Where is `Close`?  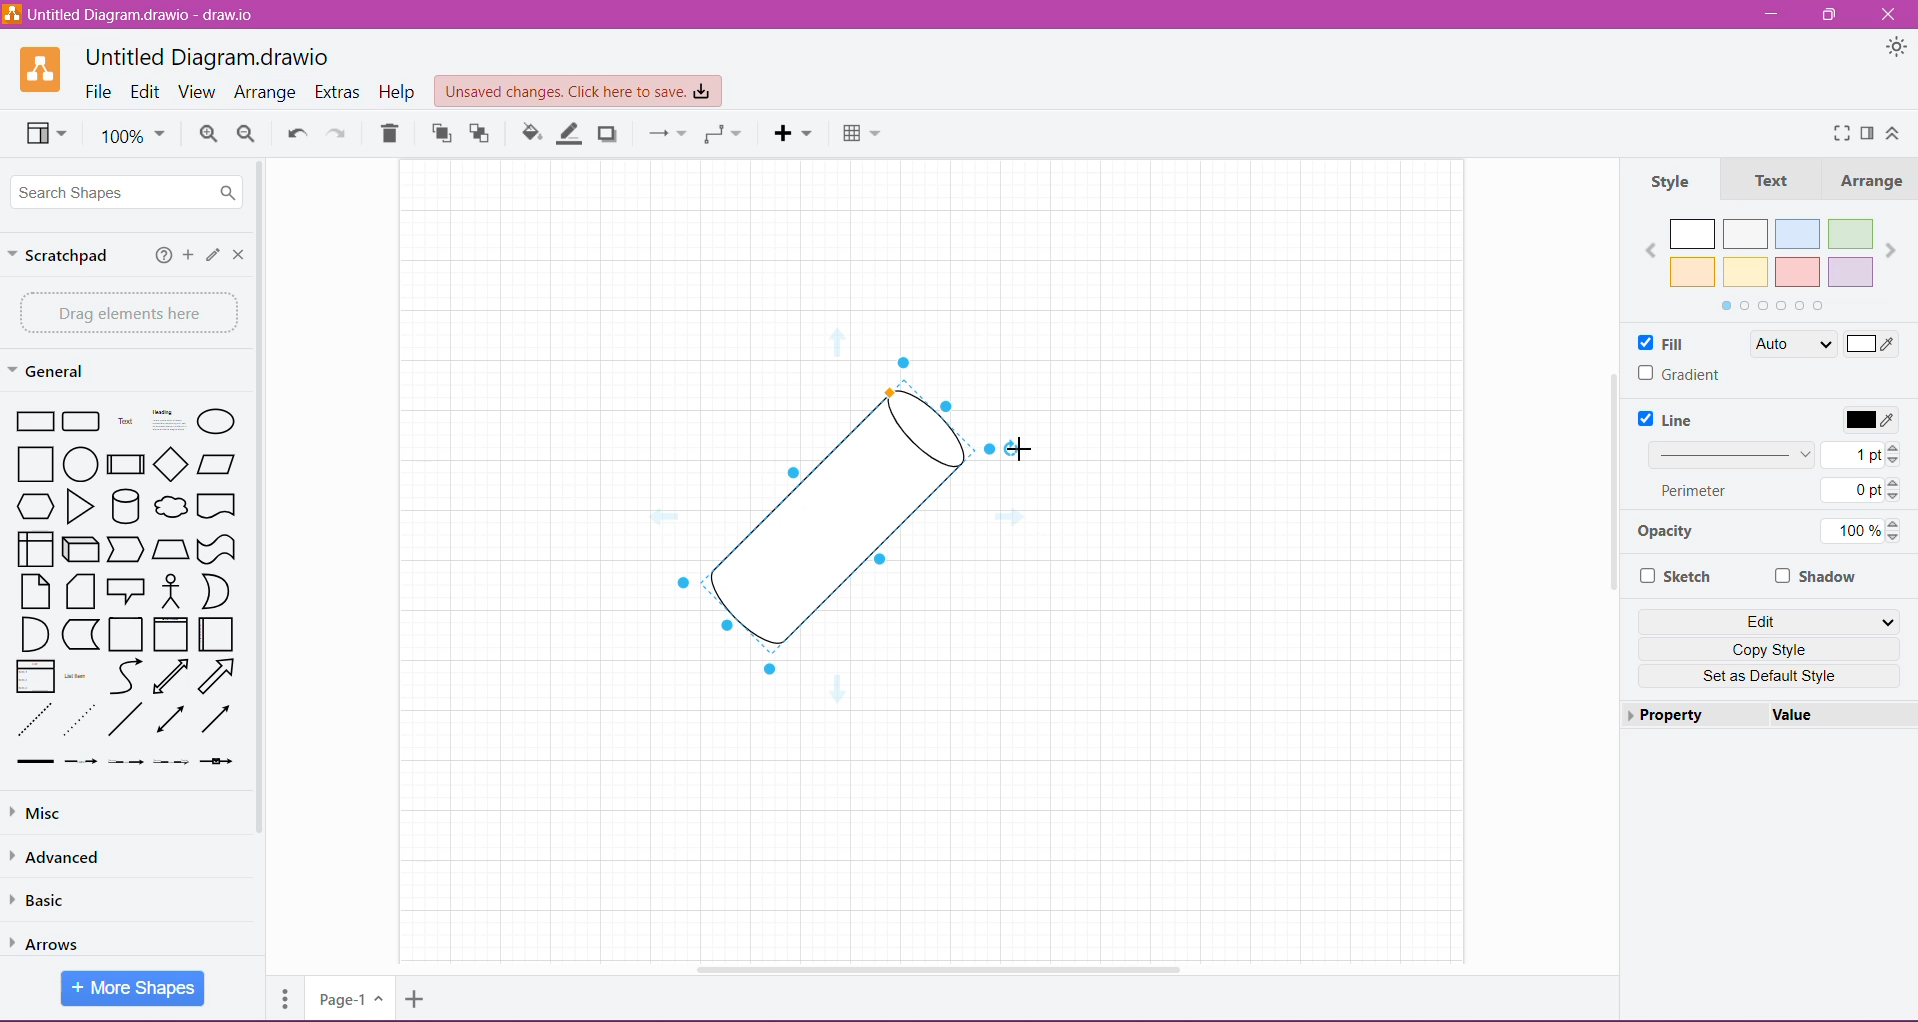
Close is located at coordinates (1893, 15).